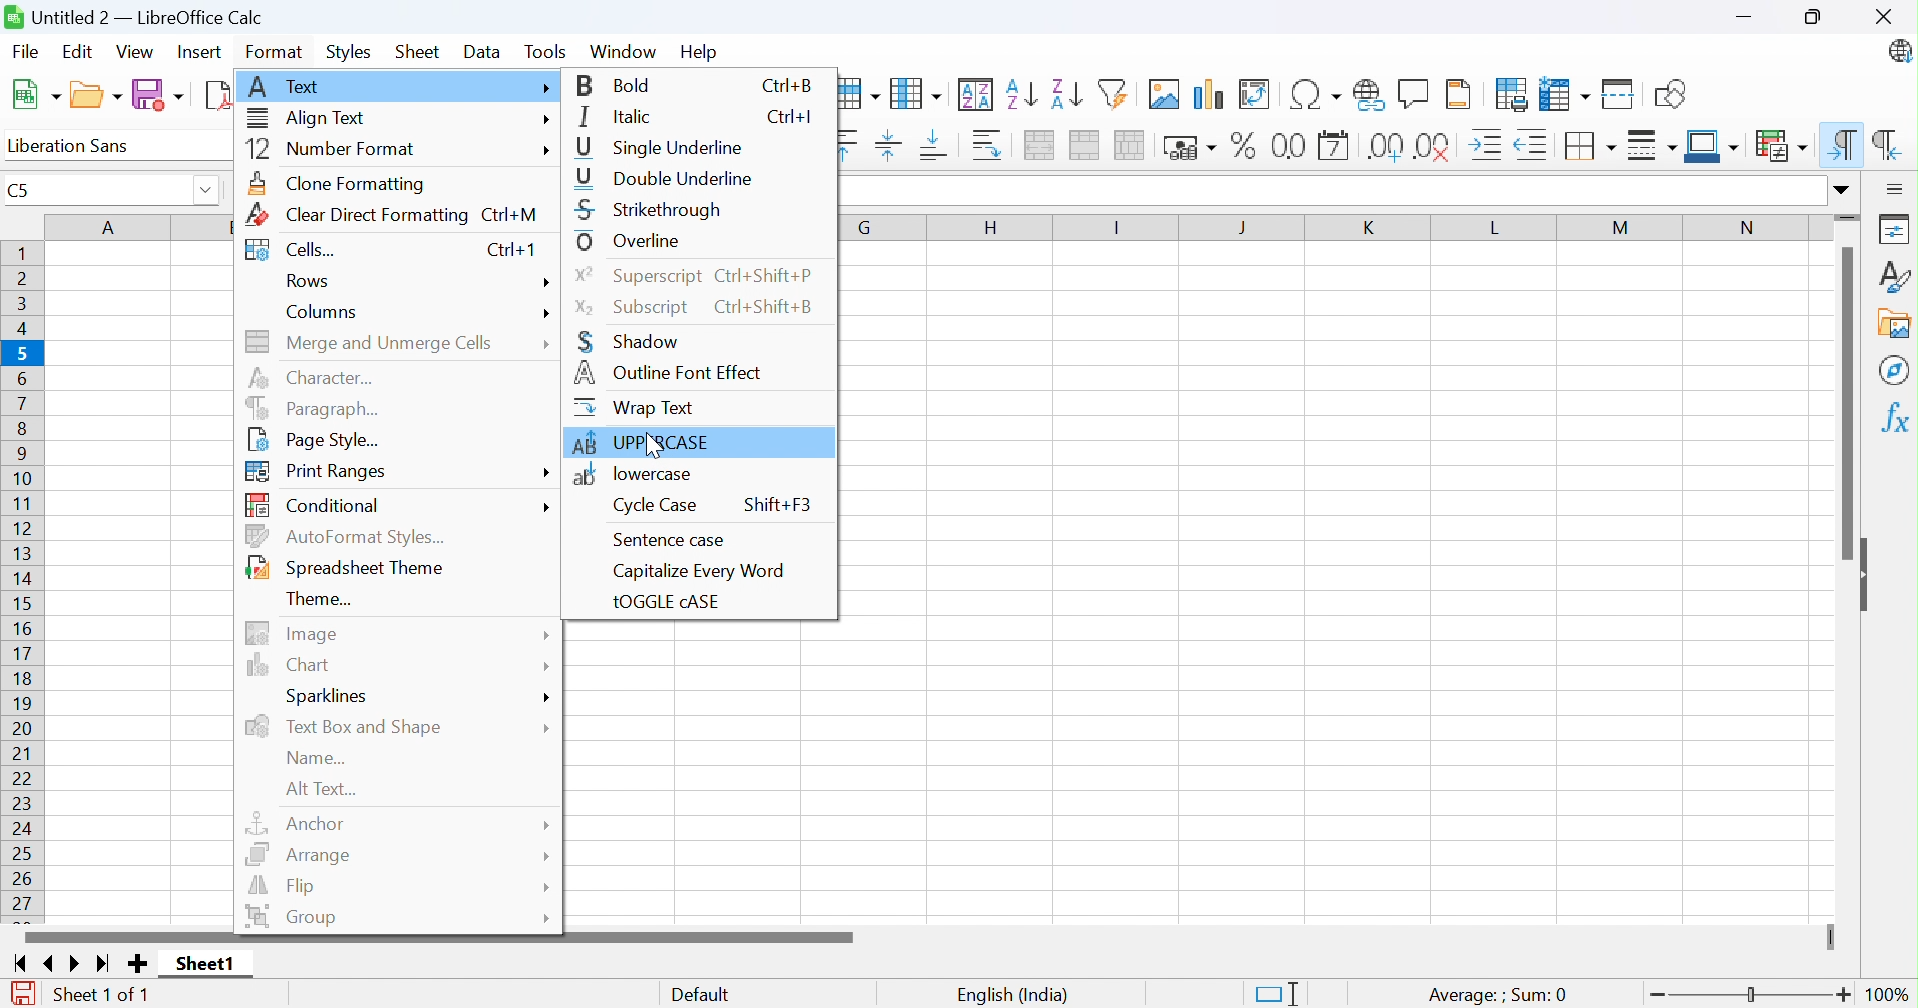 This screenshot has width=1918, height=1008. What do you see at coordinates (138, 964) in the screenshot?
I see `Add new sheet` at bounding box center [138, 964].